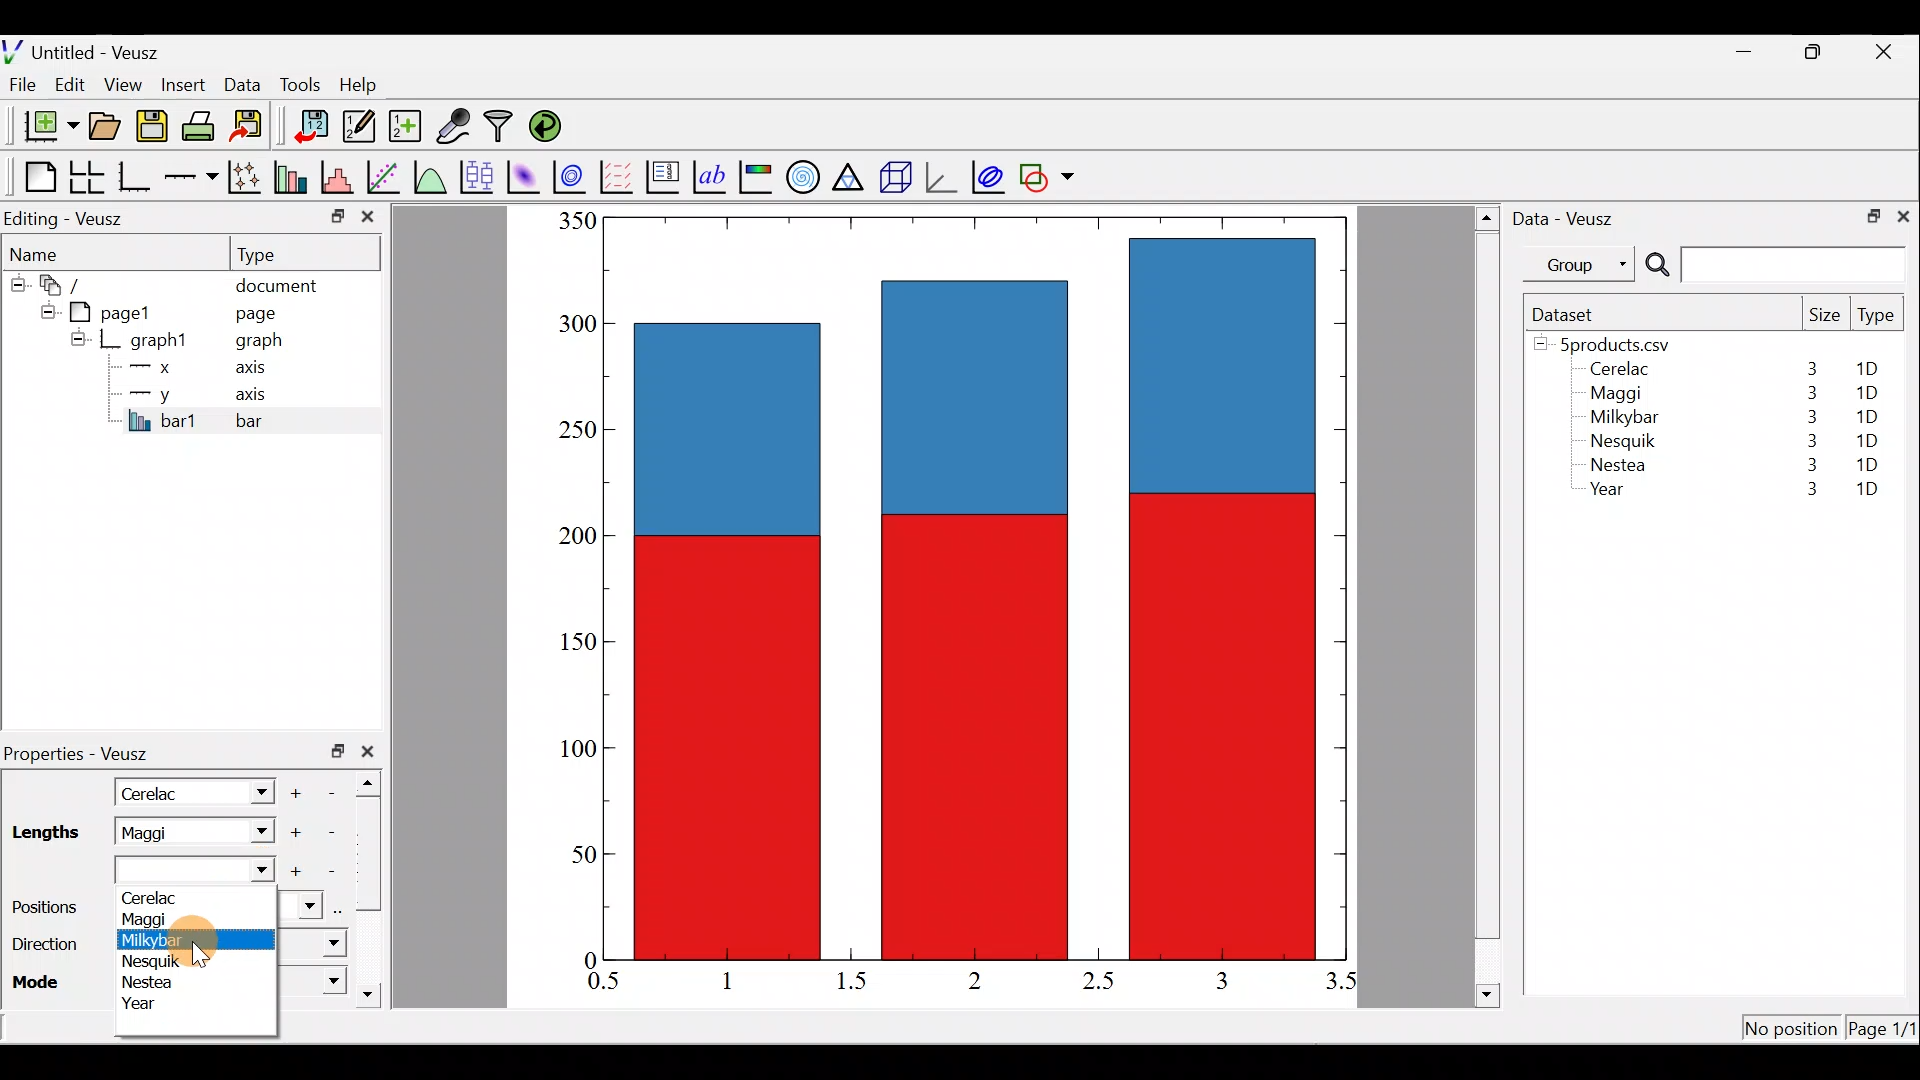 The width and height of the screenshot is (1920, 1080). I want to click on Nestea, so click(152, 983).